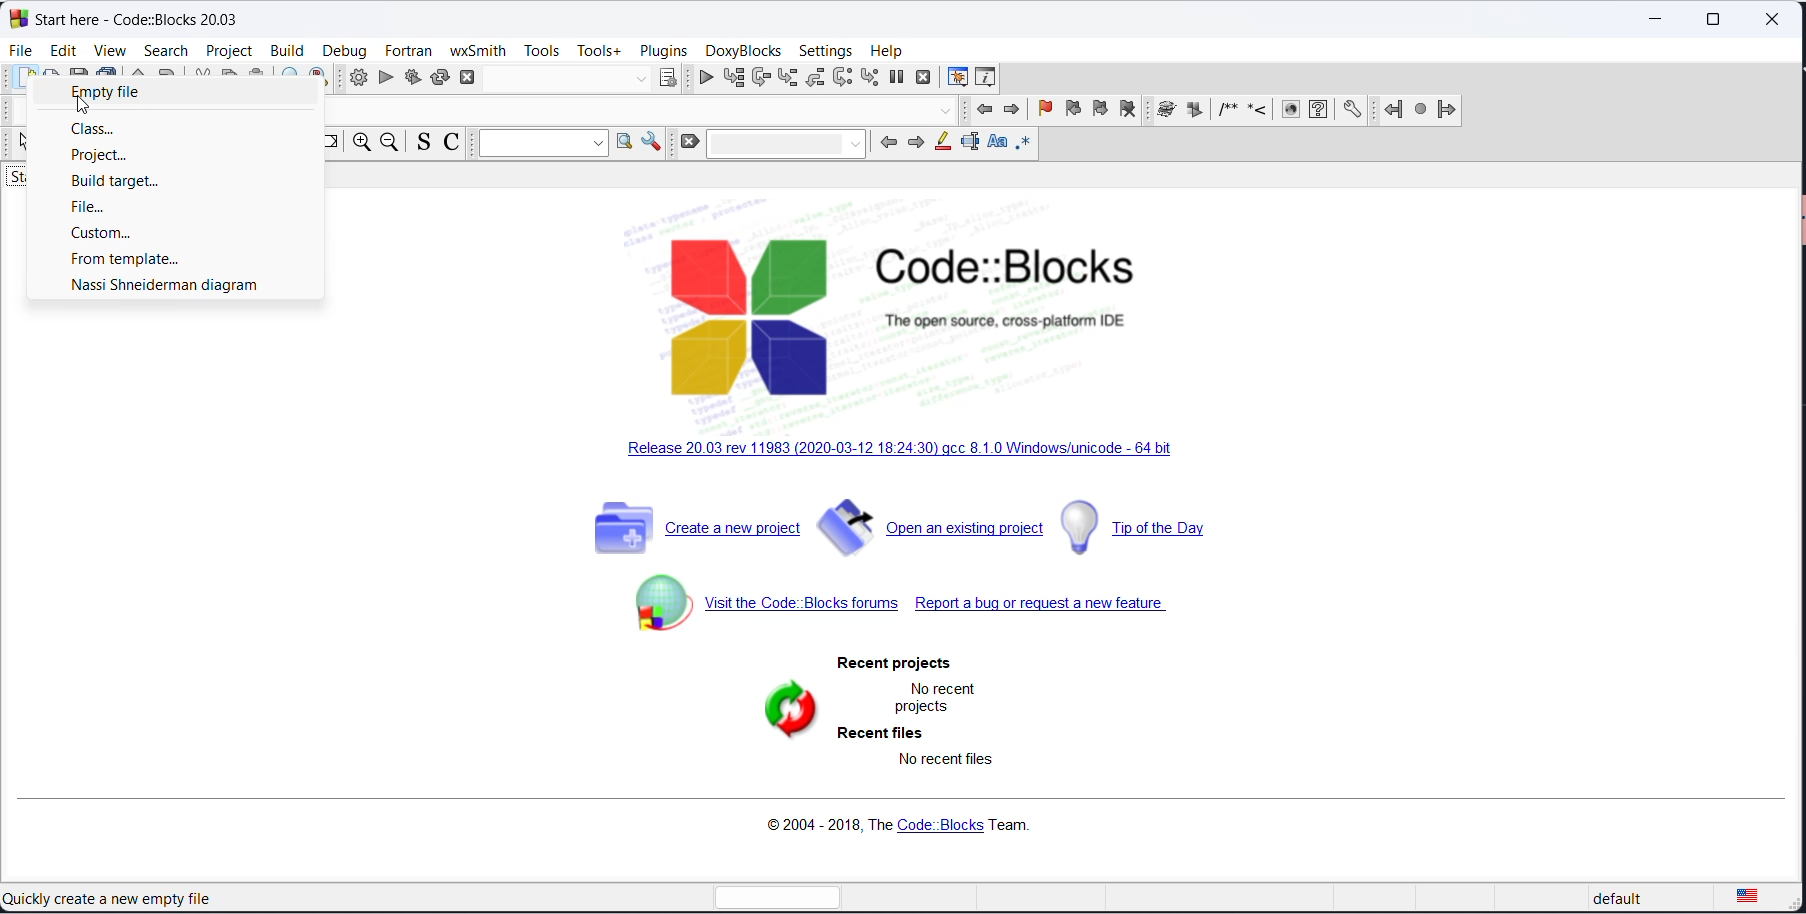  What do you see at coordinates (870, 80) in the screenshot?
I see `step into instruction` at bounding box center [870, 80].